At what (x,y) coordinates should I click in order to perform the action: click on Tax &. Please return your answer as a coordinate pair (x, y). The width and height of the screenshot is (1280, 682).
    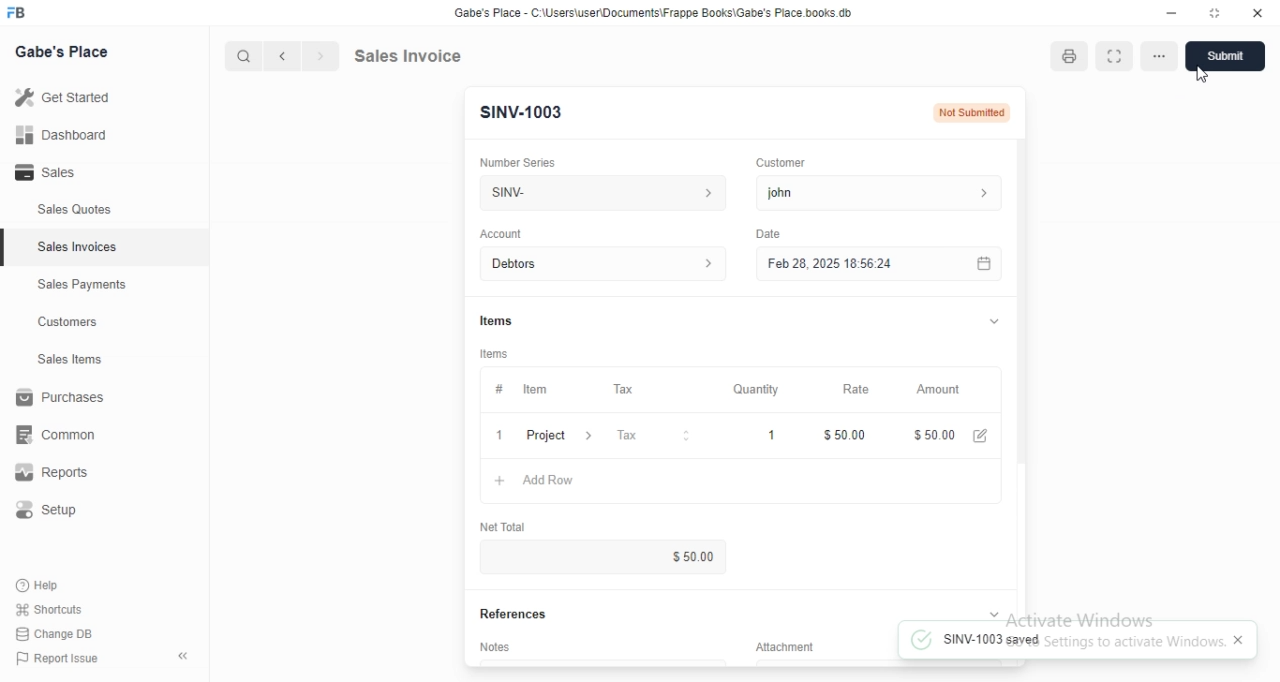
    Looking at the image, I should click on (652, 436).